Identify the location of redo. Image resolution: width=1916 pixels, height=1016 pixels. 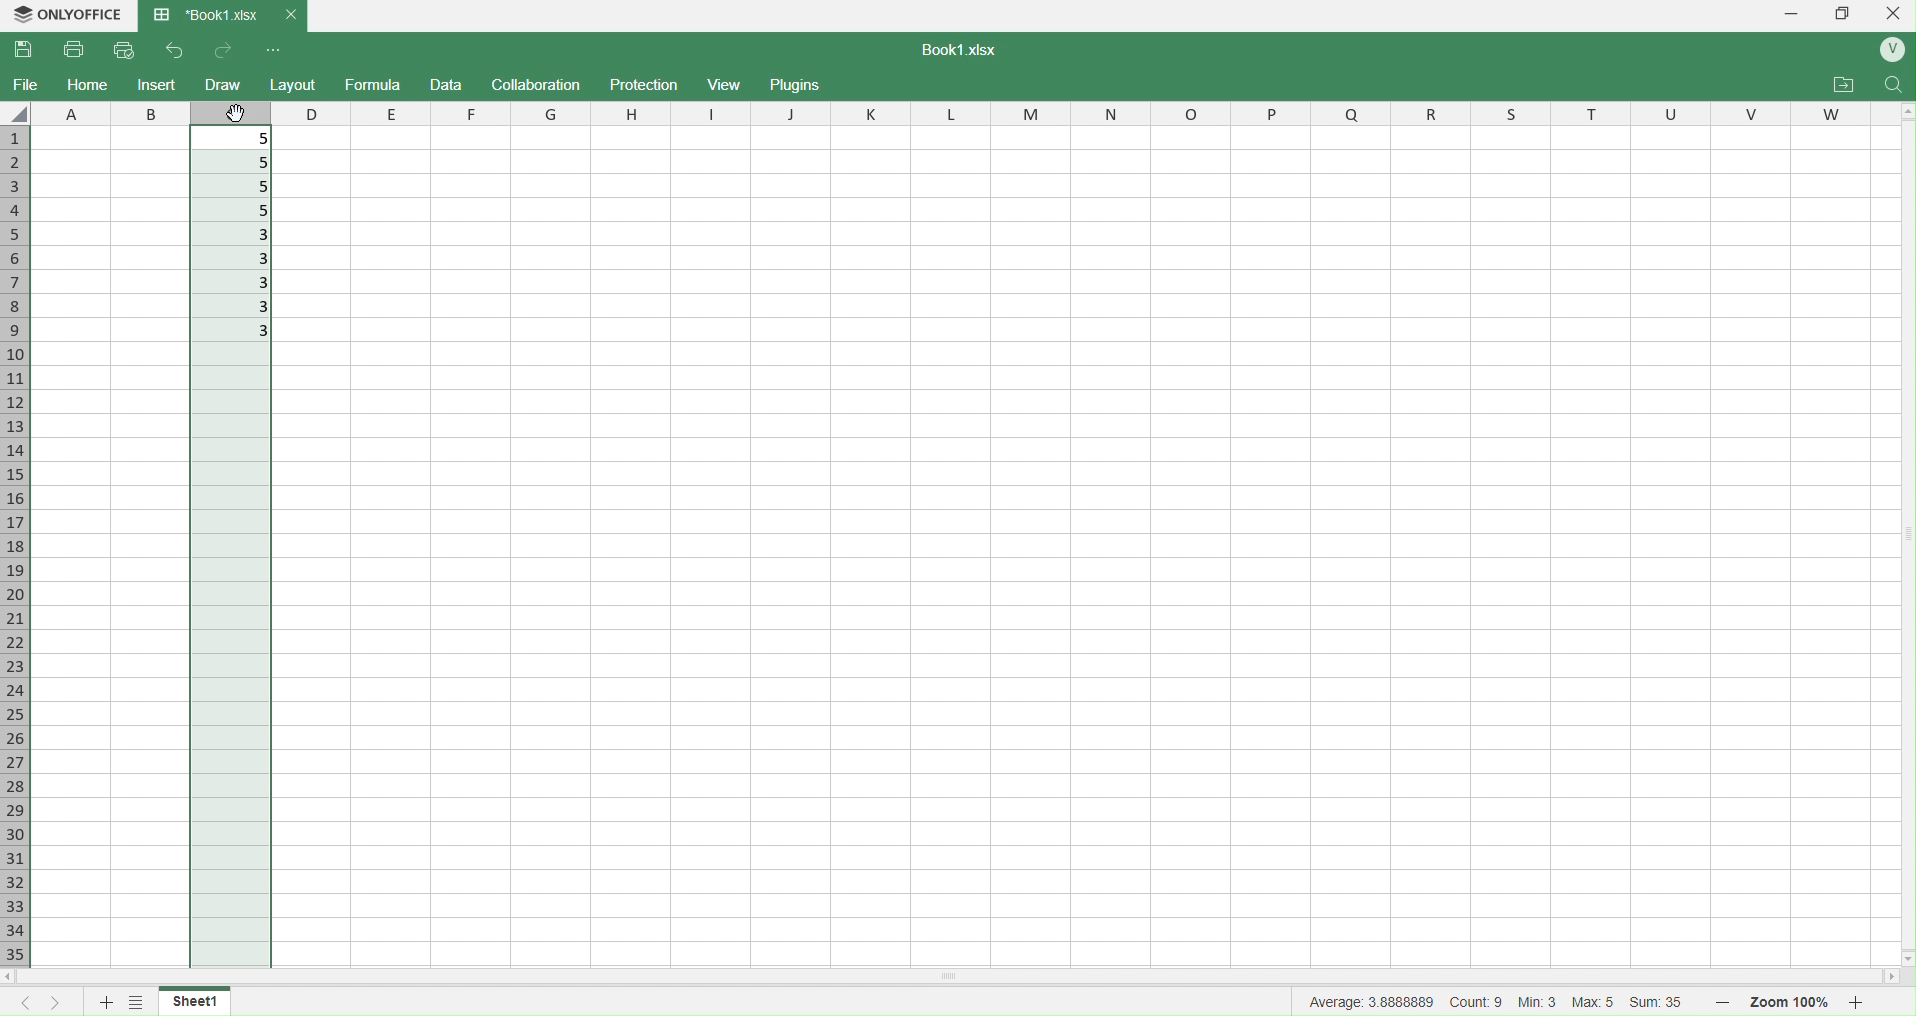
(220, 52).